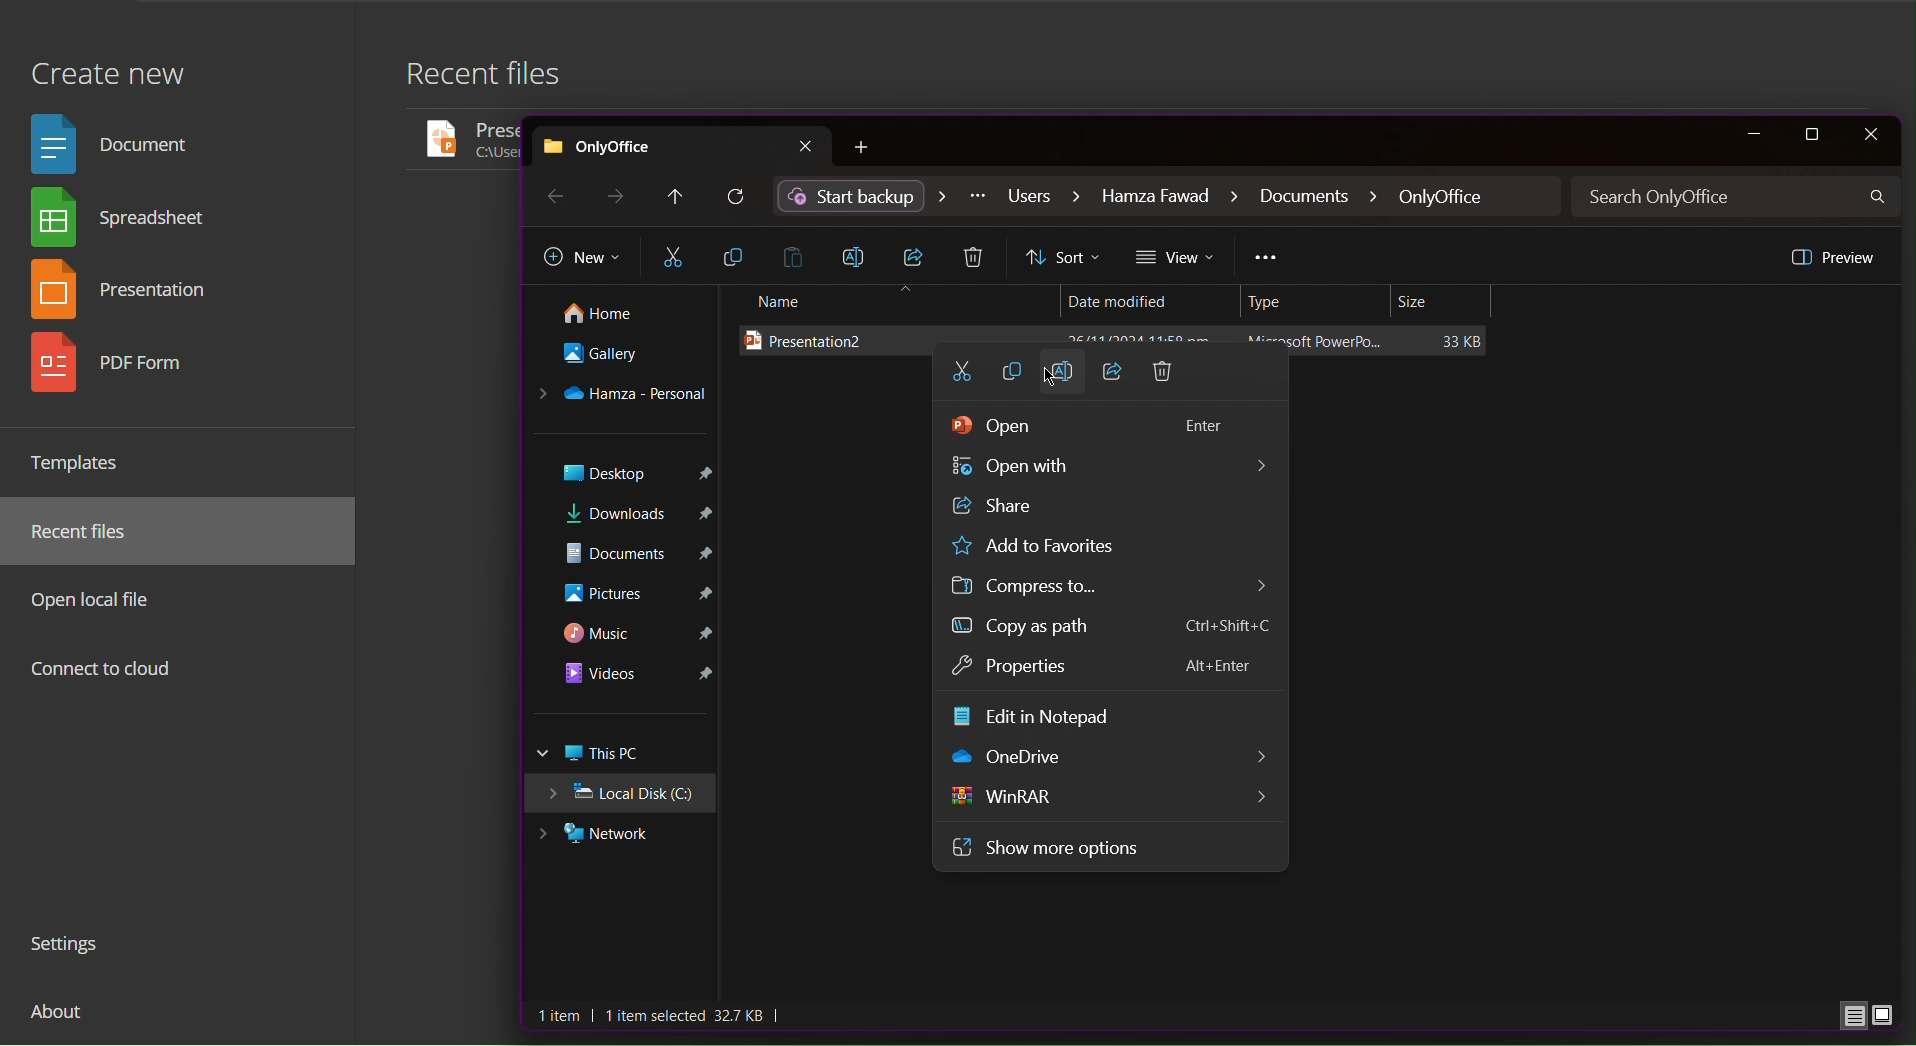 This screenshot has height=1046, width=1916. What do you see at coordinates (618, 359) in the screenshot?
I see `Gallery` at bounding box center [618, 359].